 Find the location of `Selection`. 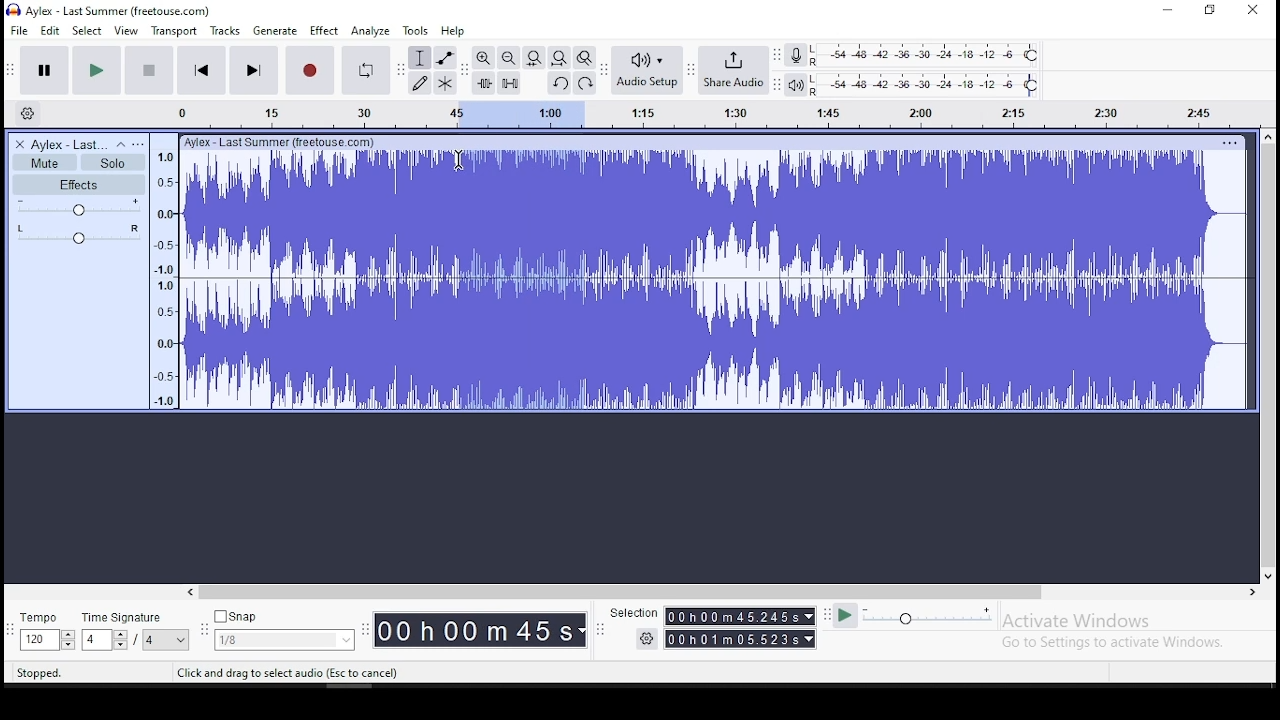

Selection is located at coordinates (627, 611).